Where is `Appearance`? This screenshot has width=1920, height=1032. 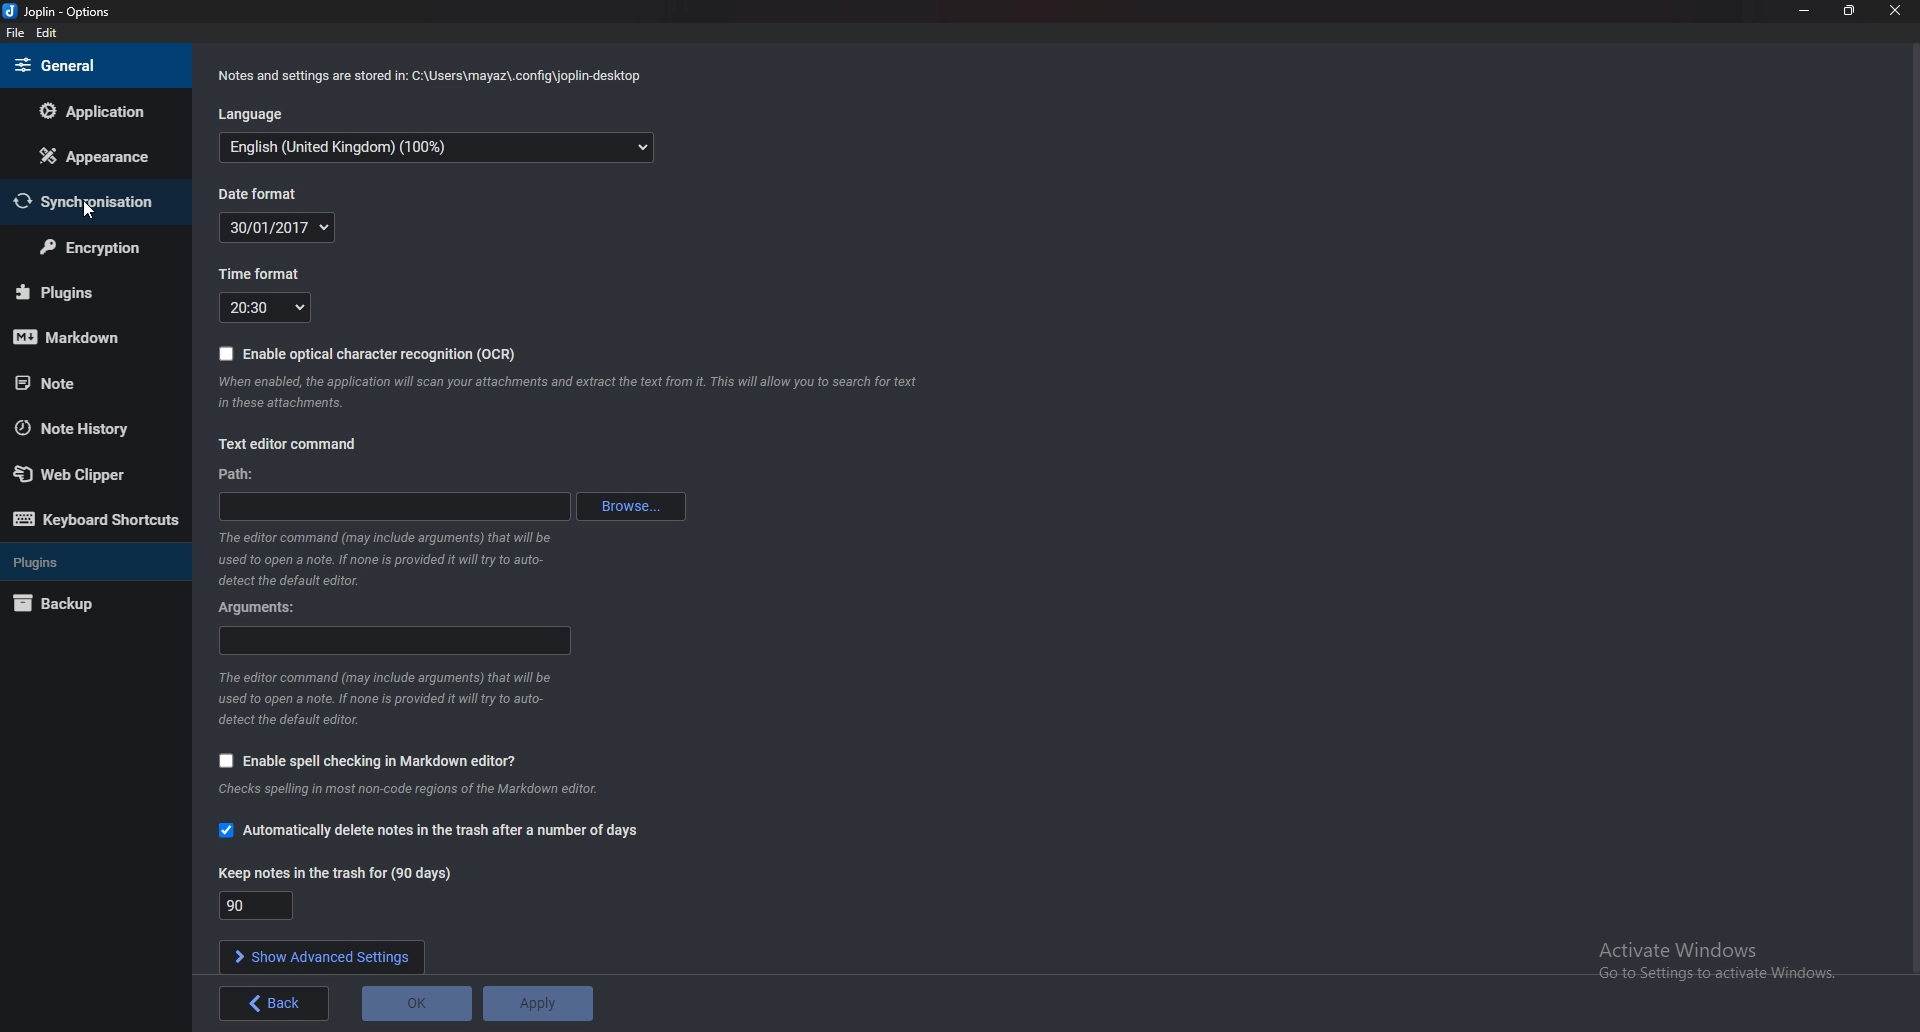 Appearance is located at coordinates (89, 156).